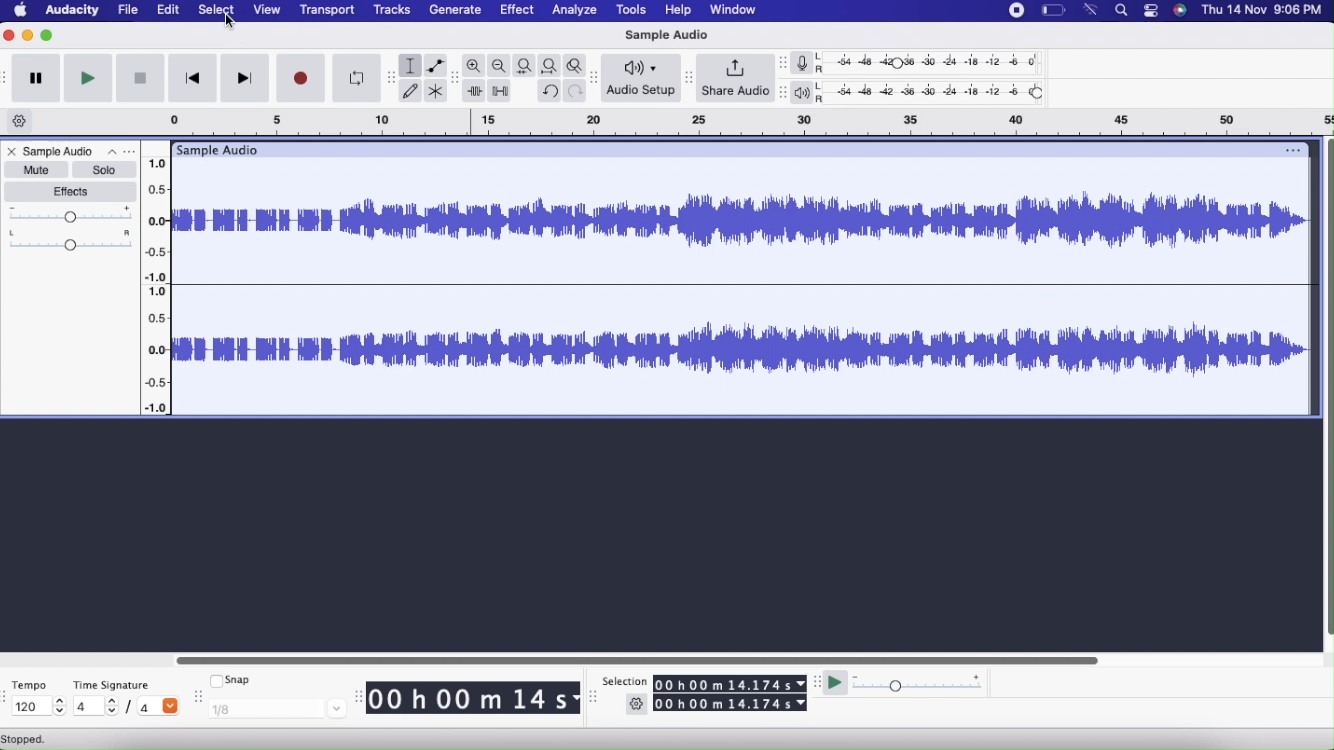  Describe the element at coordinates (574, 66) in the screenshot. I see `Zoom toggle` at that location.